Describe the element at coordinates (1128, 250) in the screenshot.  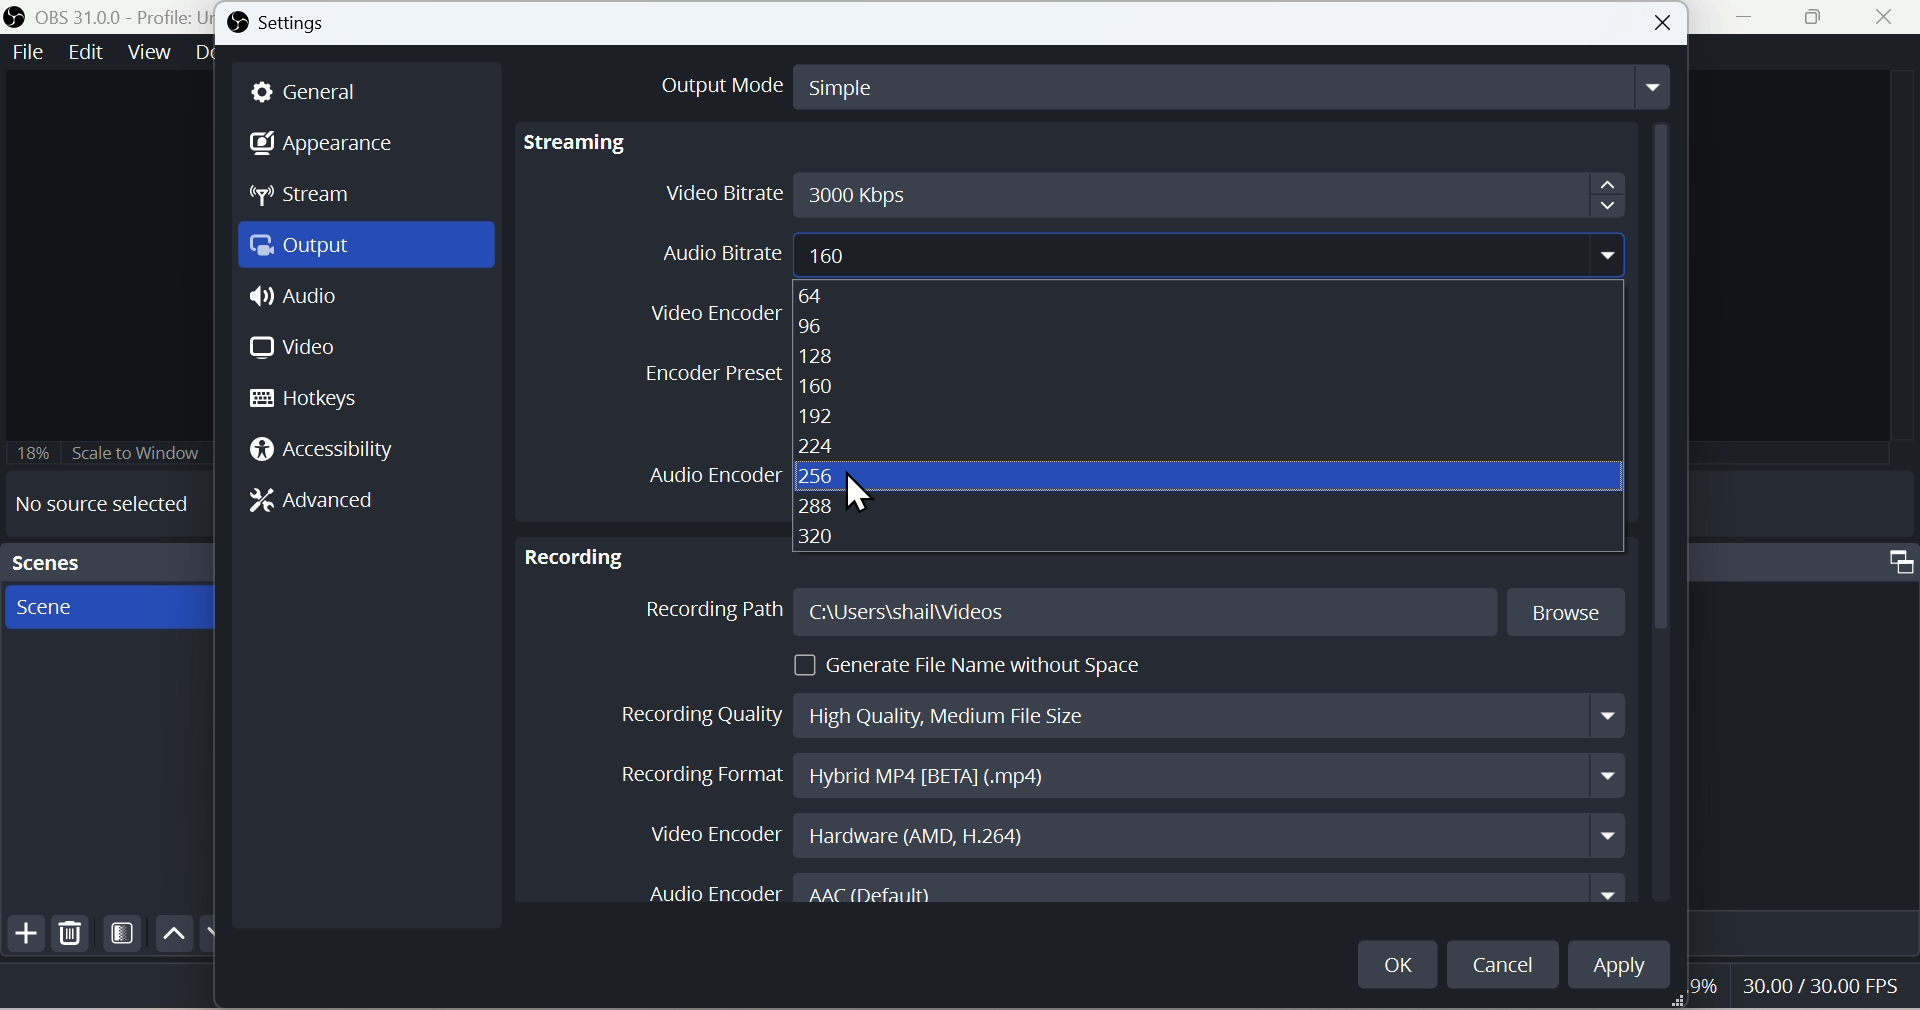
I see `Audio Bitrate` at that location.